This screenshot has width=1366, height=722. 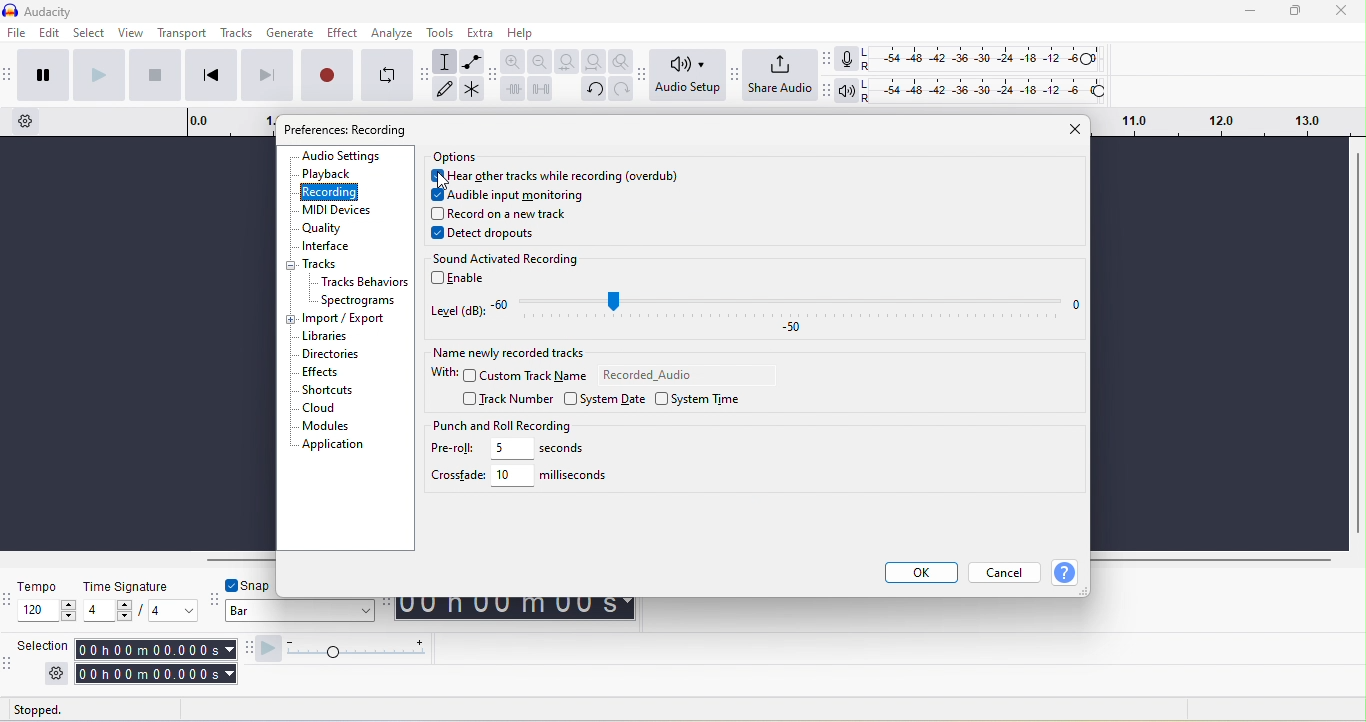 What do you see at coordinates (343, 34) in the screenshot?
I see `effect` at bounding box center [343, 34].